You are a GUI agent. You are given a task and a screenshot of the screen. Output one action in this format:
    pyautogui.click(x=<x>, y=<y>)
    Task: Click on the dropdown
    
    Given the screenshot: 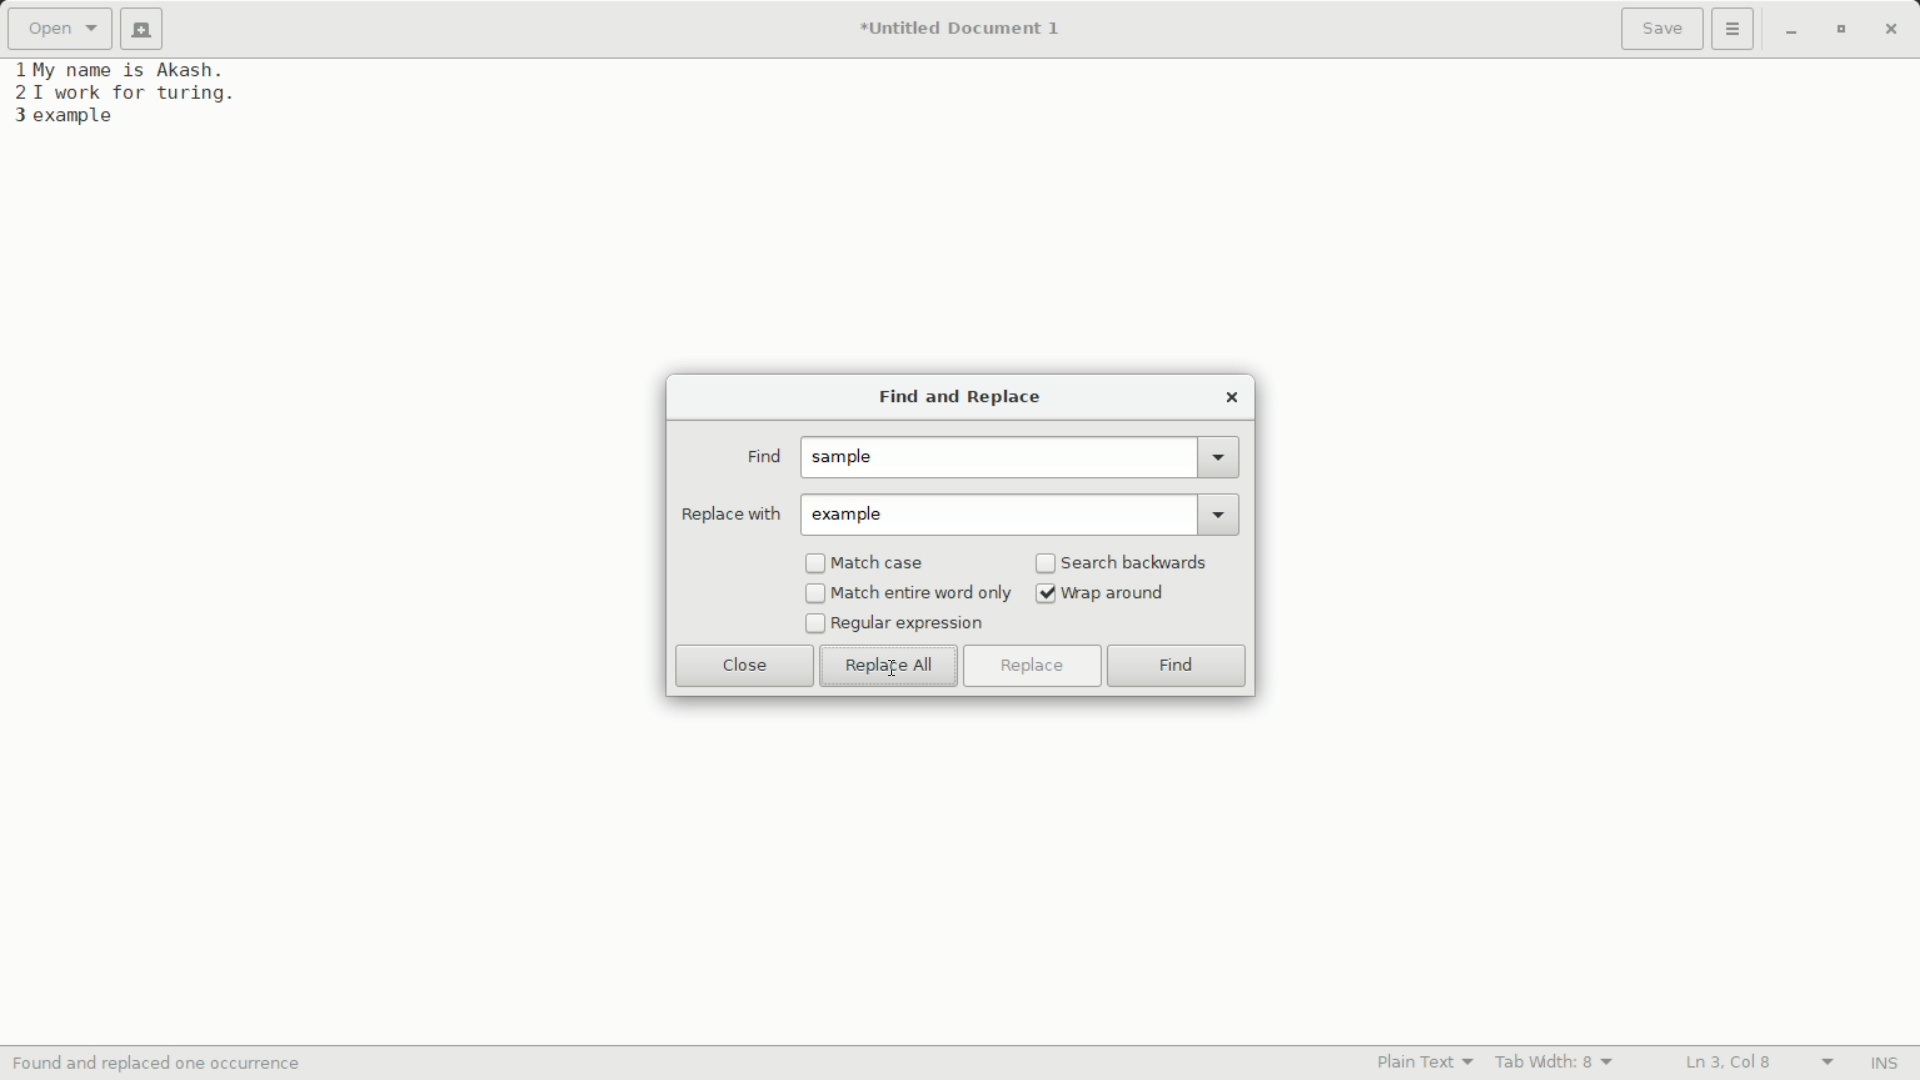 What is the action you would take?
    pyautogui.click(x=1222, y=513)
    